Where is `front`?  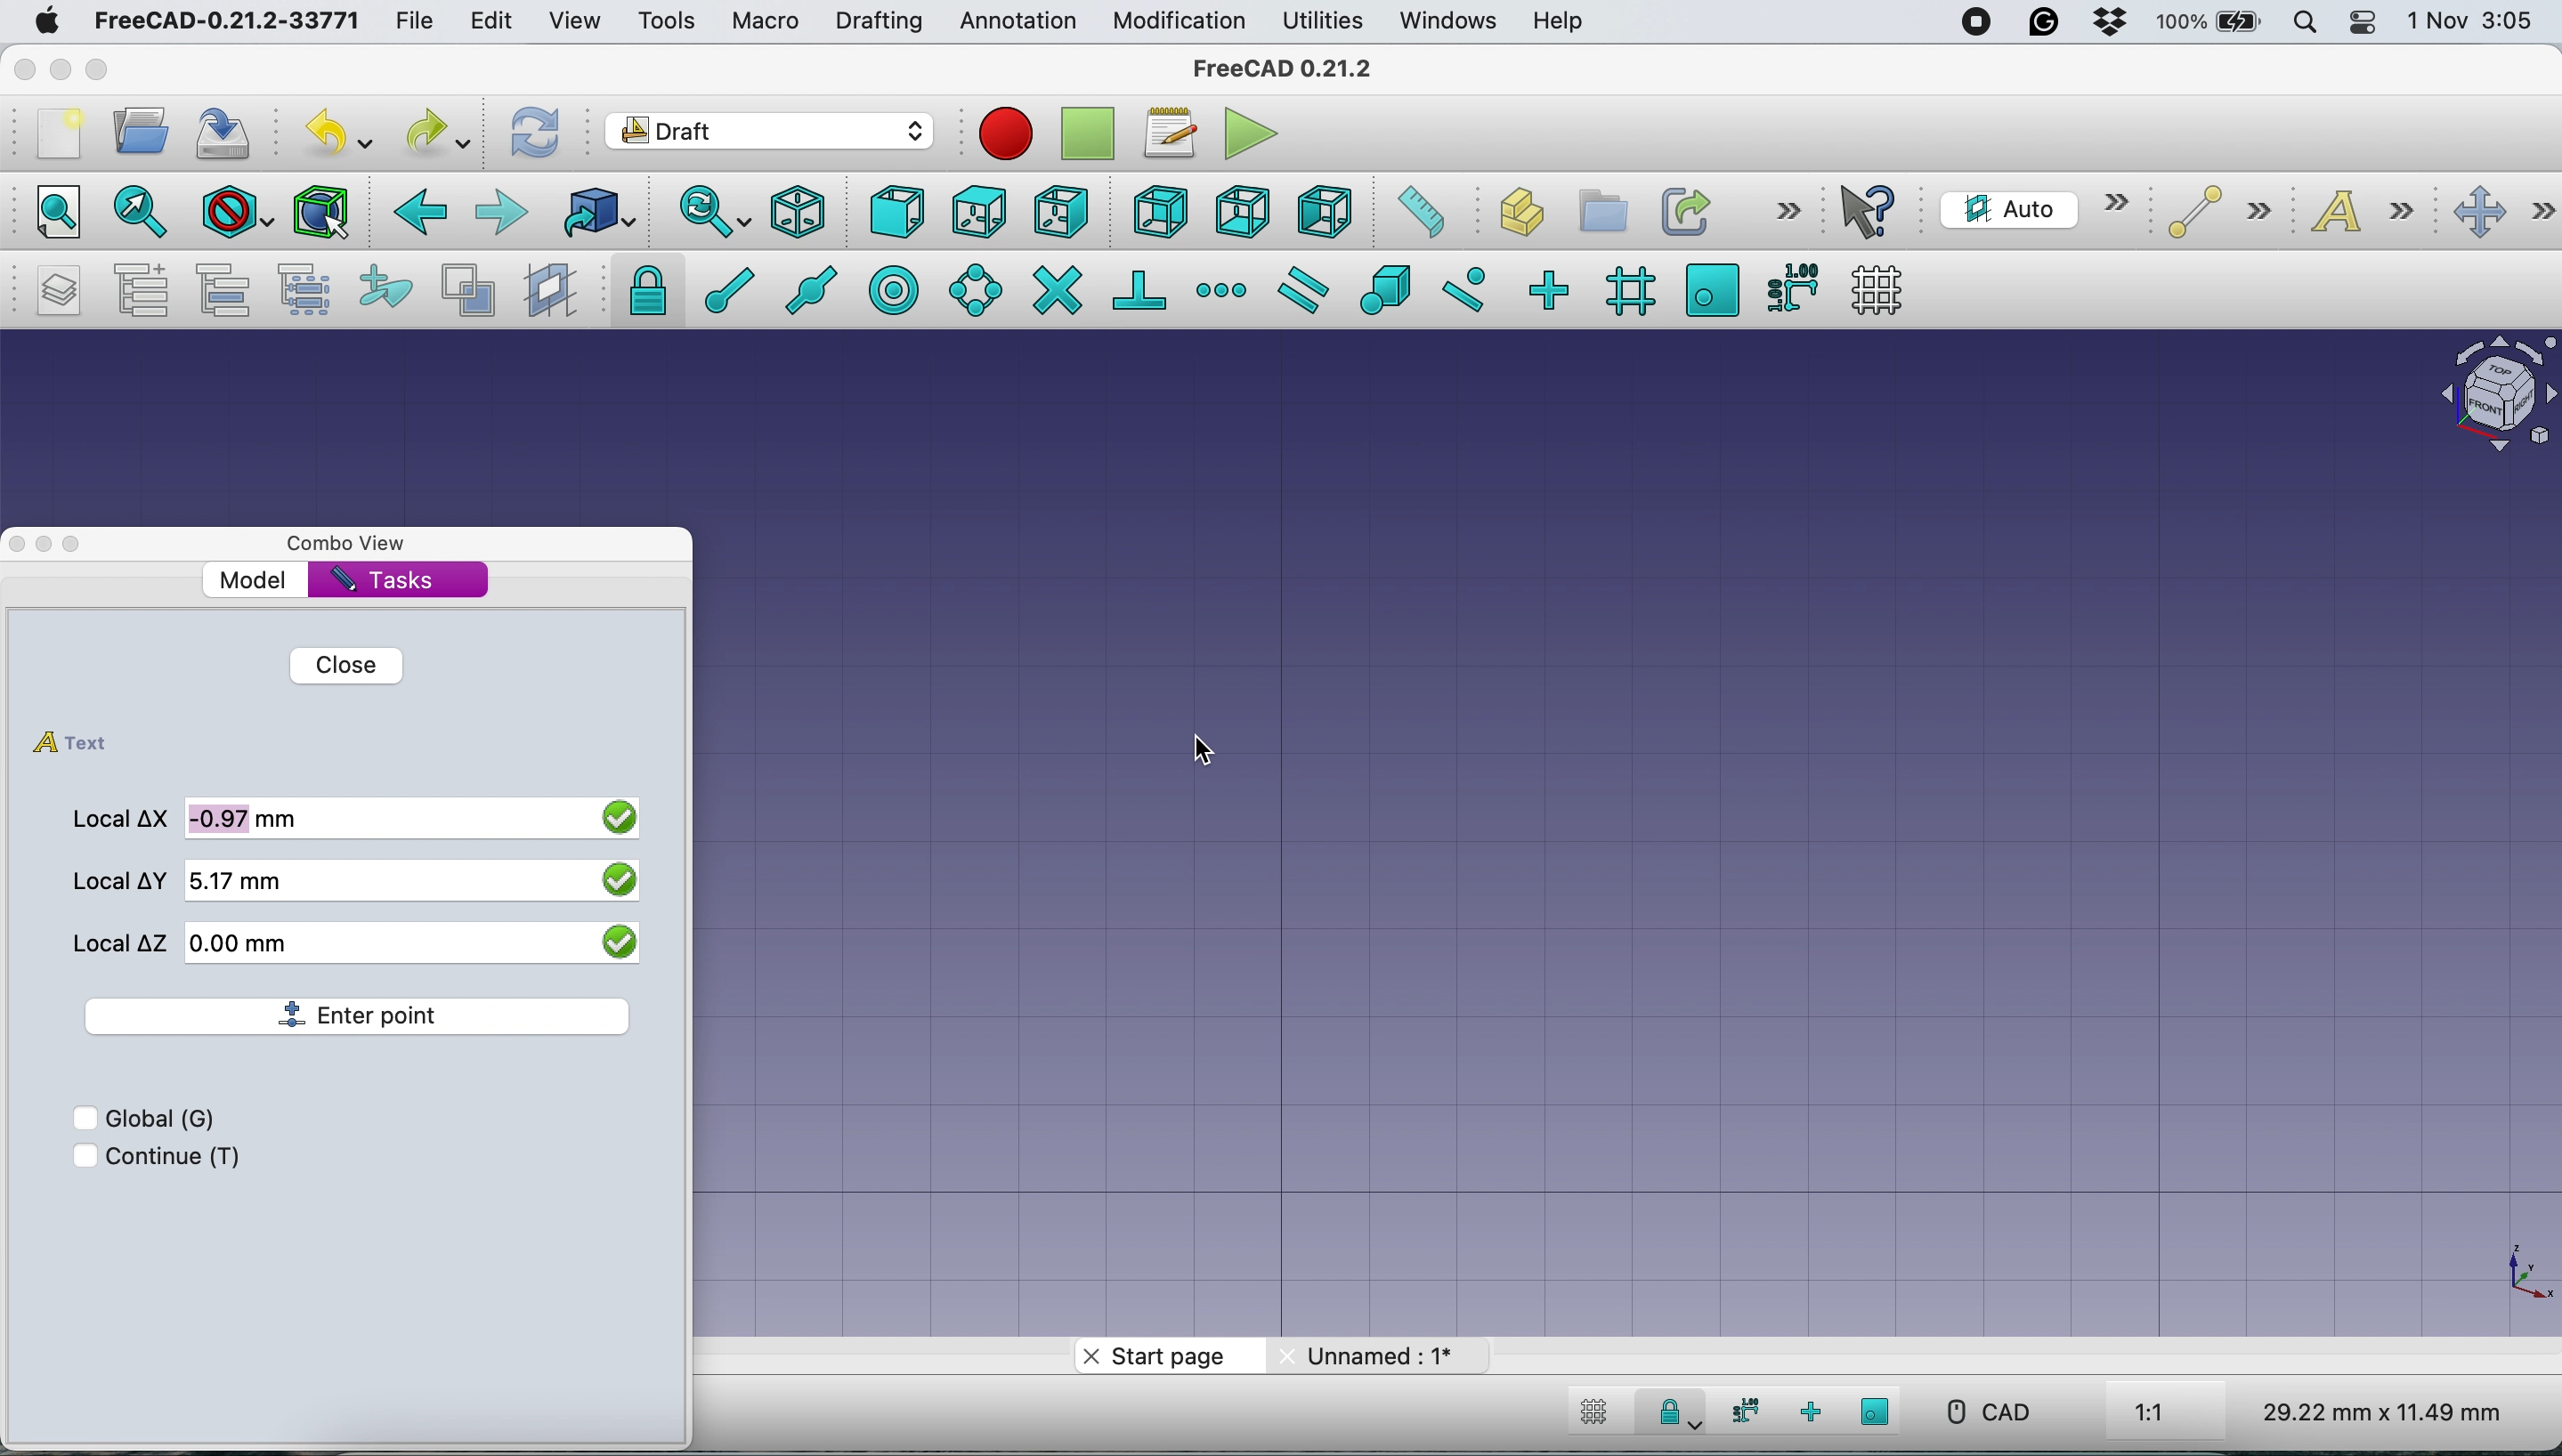
front is located at coordinates (891, 210).